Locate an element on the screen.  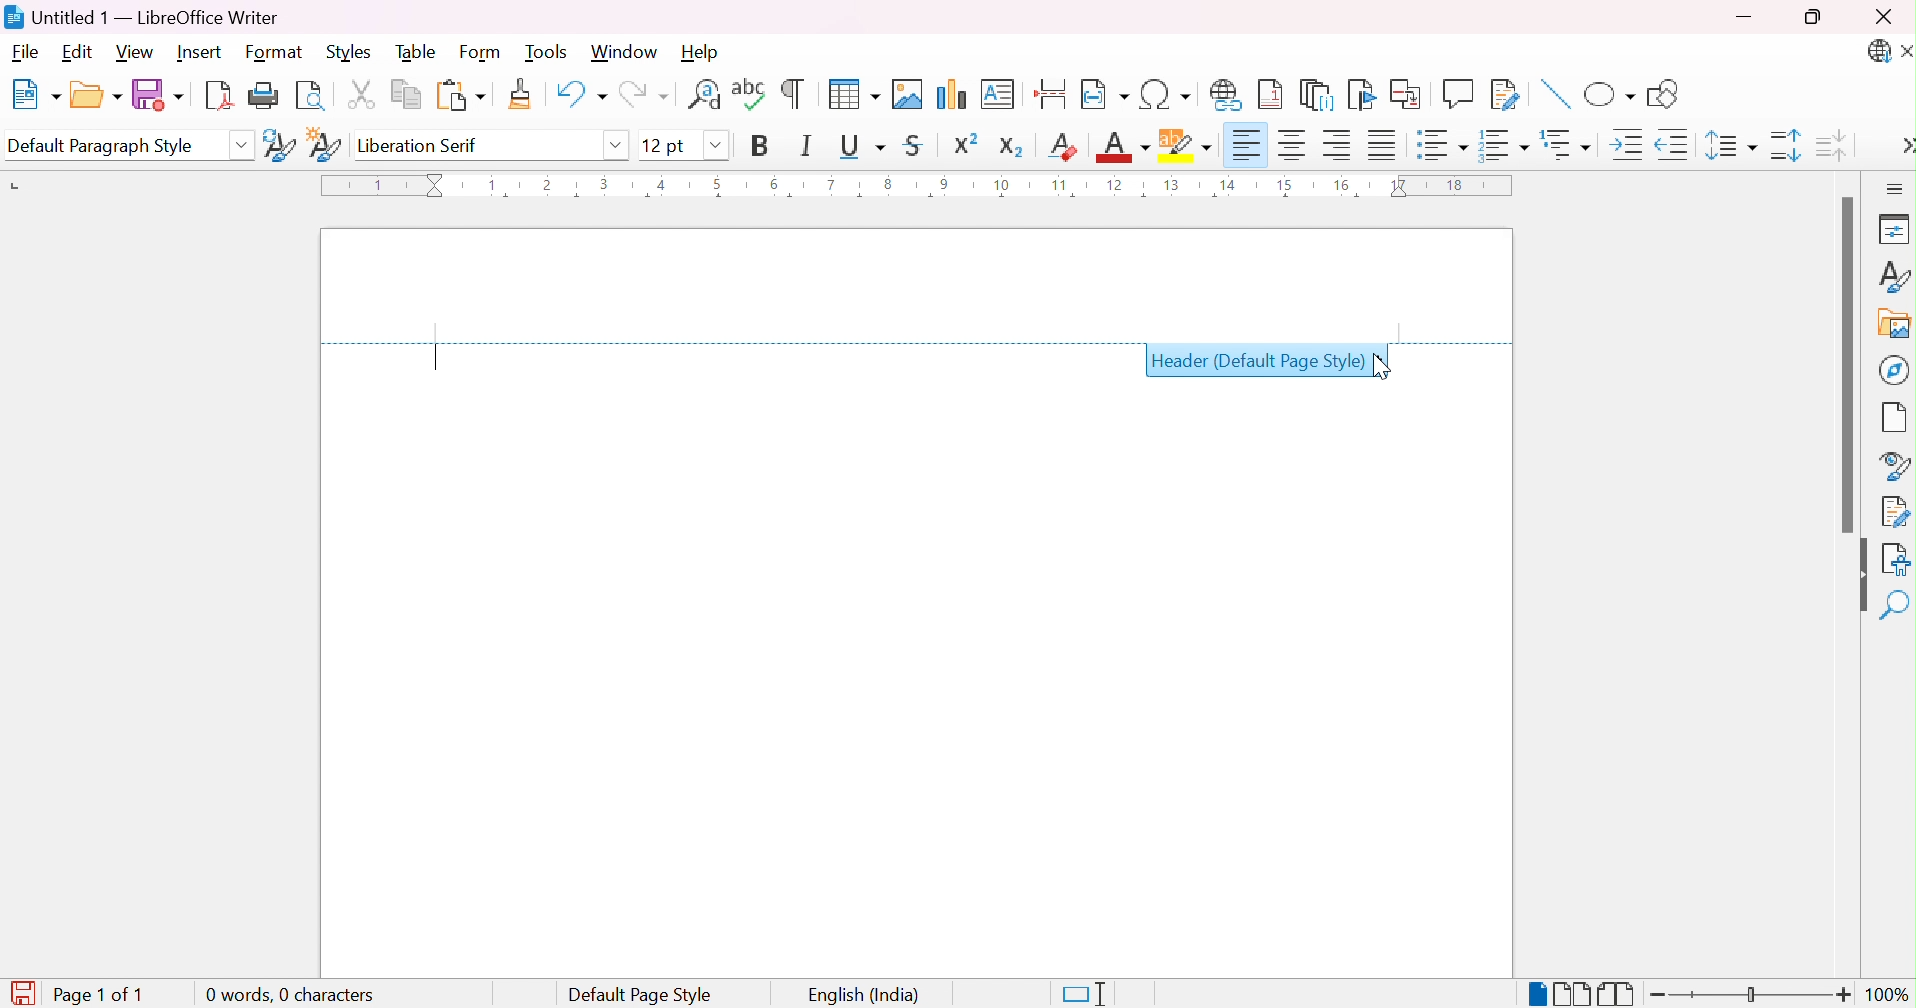
Properties is located at coordinates (1890, 230).